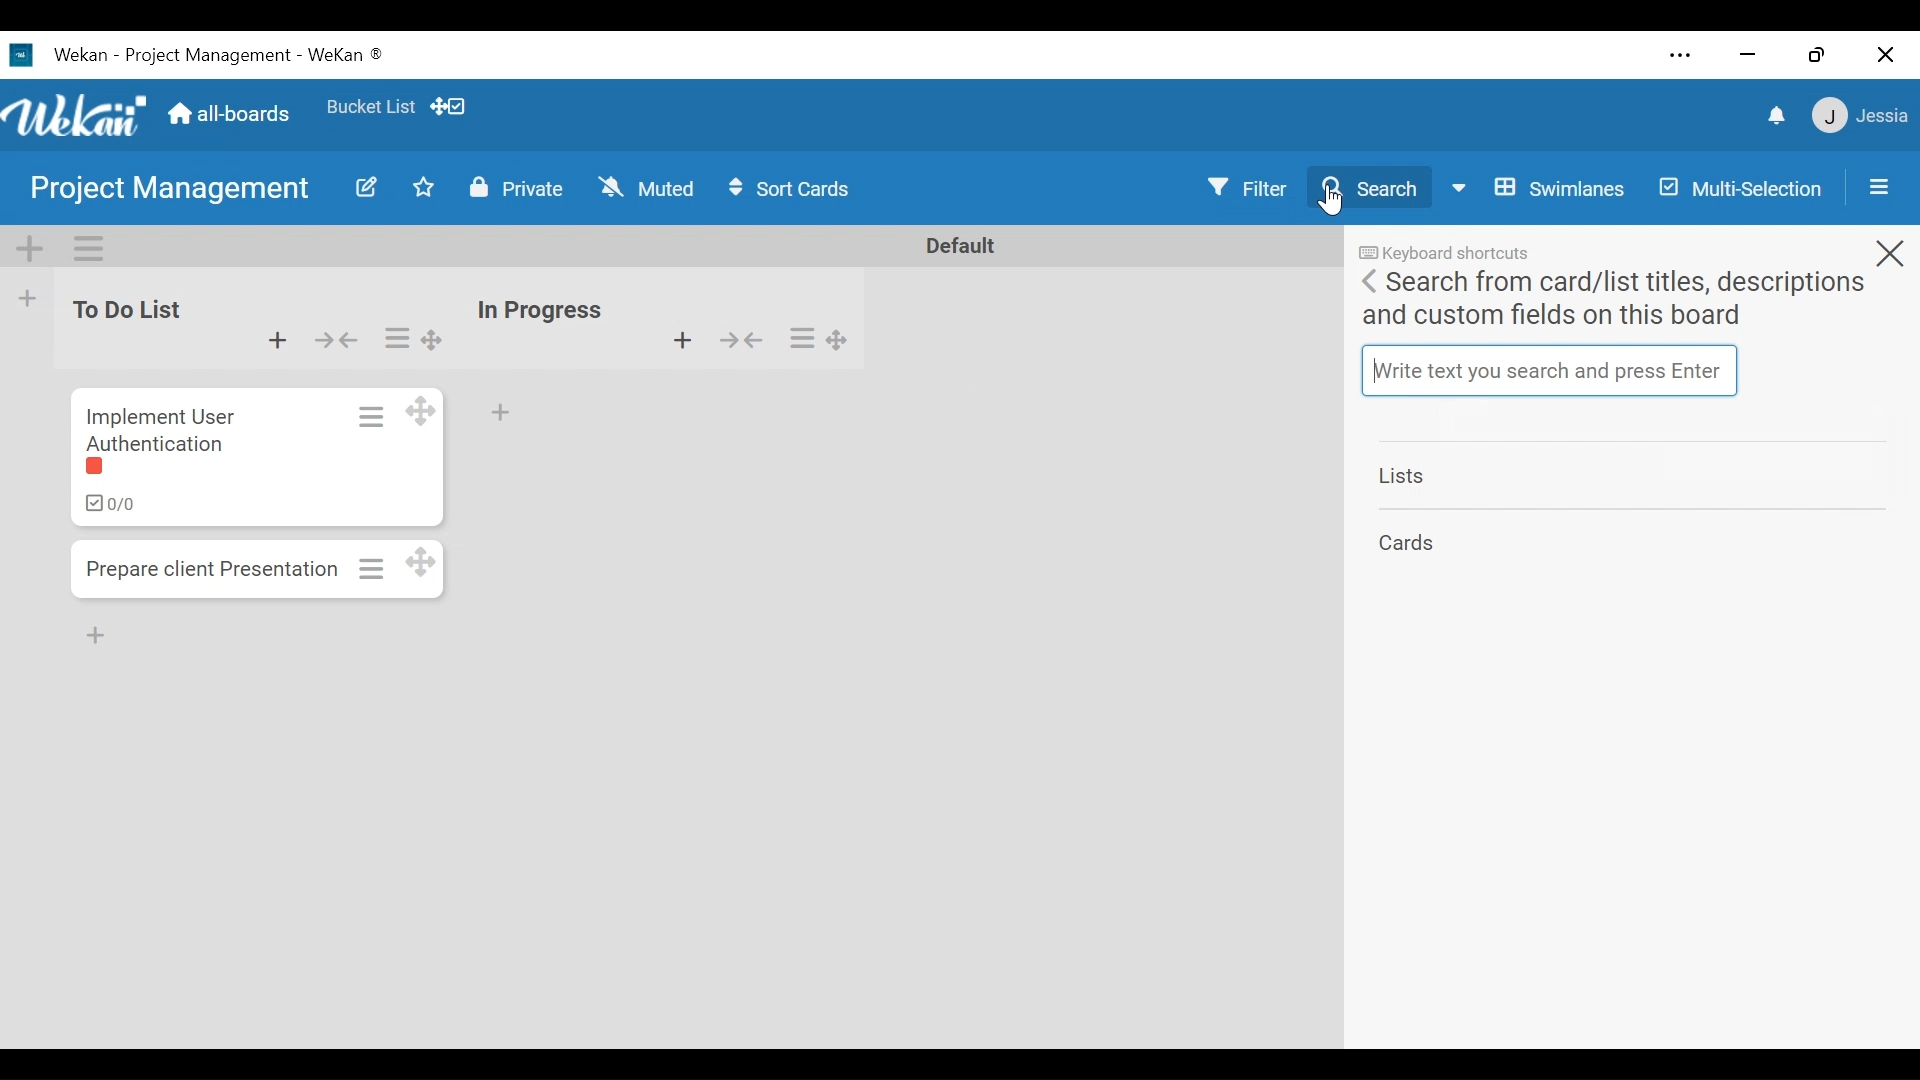 The image size is (1920, 1080). What do you see at coordinates (1877, 188) in the screenshot?
I see `Open/Close Side Pane` at bounding box center [1877, 188].